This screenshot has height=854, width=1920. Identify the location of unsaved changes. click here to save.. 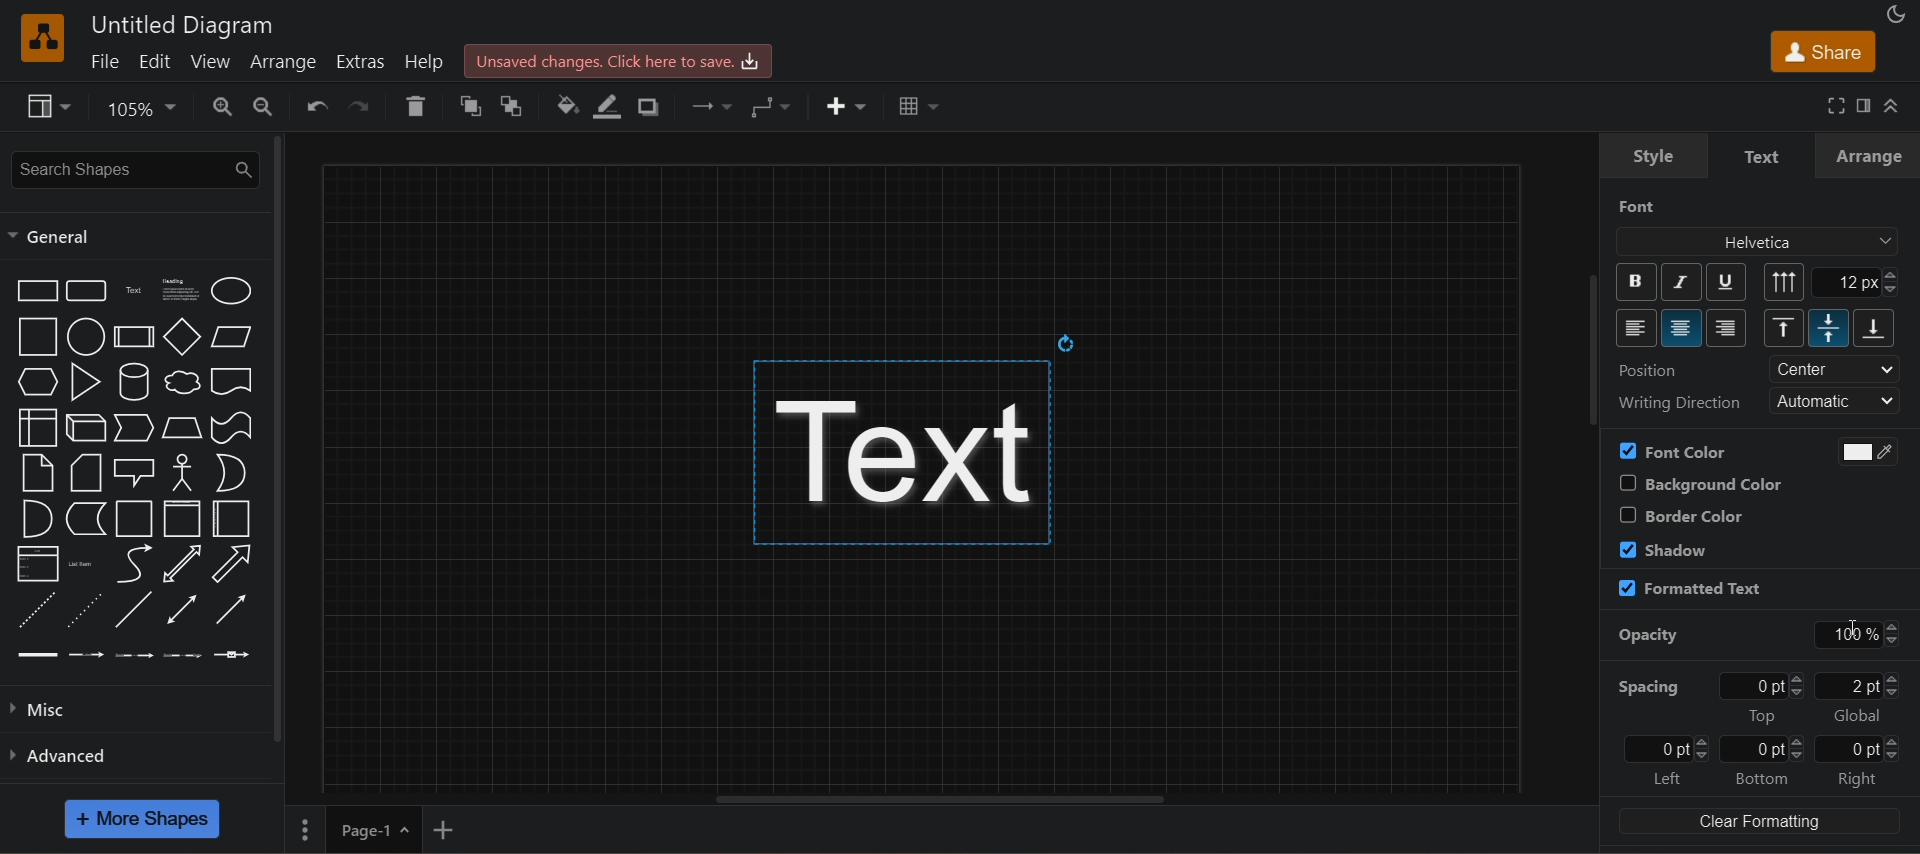
(619, 61).